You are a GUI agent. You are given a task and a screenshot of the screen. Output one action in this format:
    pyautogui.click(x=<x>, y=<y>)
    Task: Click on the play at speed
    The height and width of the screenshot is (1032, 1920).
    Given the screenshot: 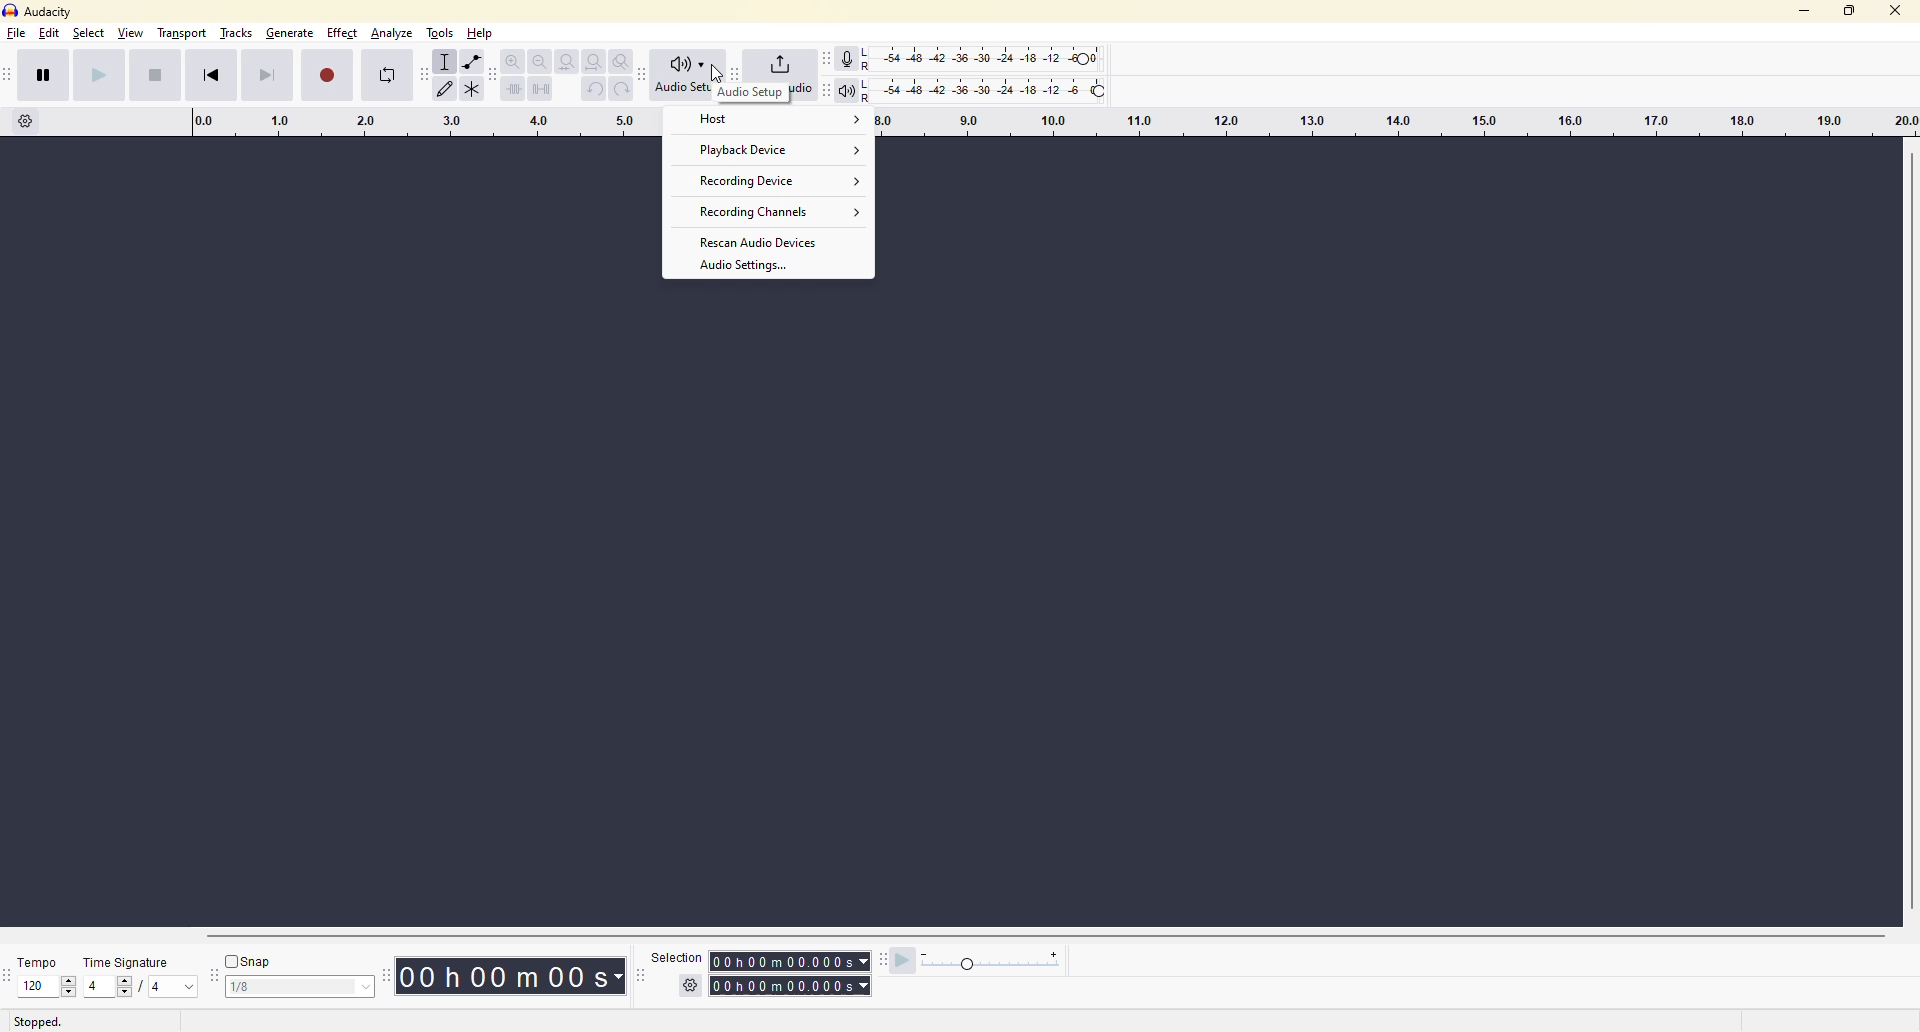 What is the action you would take?
    pyautogui.click(x=898, y=971)
    